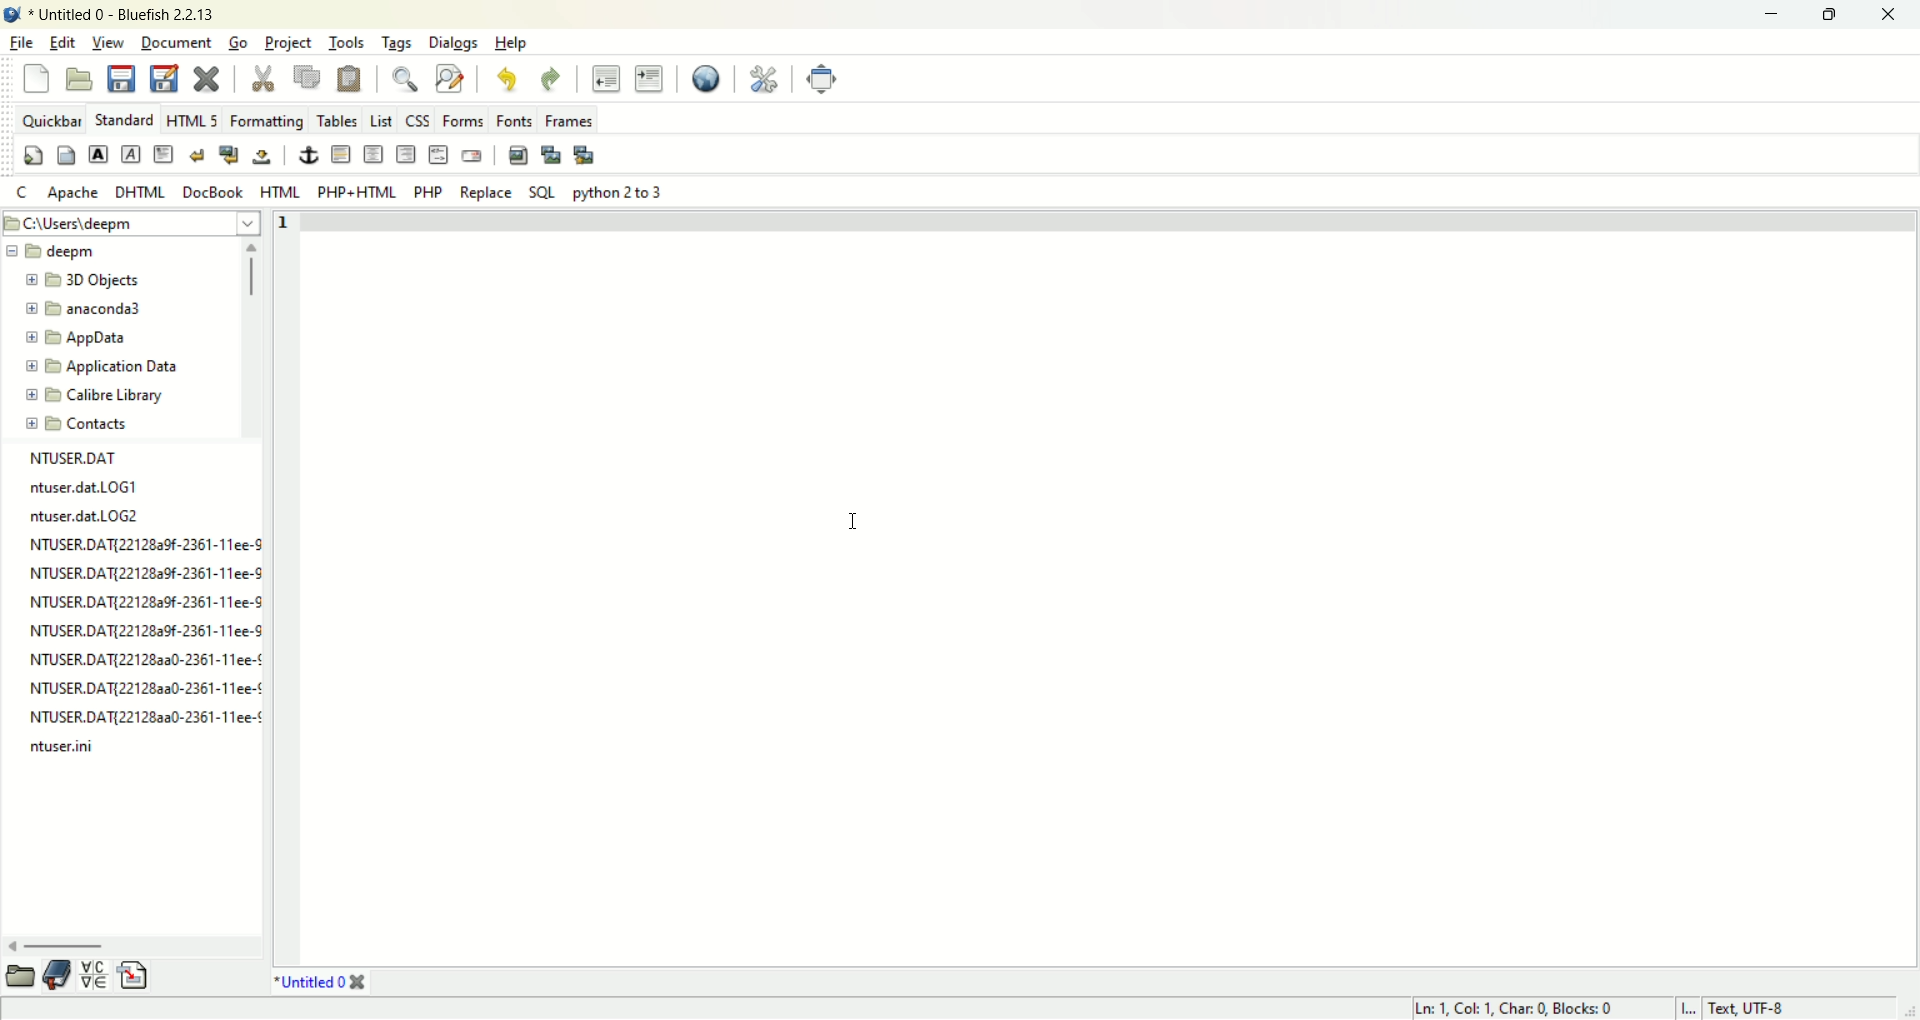  I want to click on close, so click(1884, 14).